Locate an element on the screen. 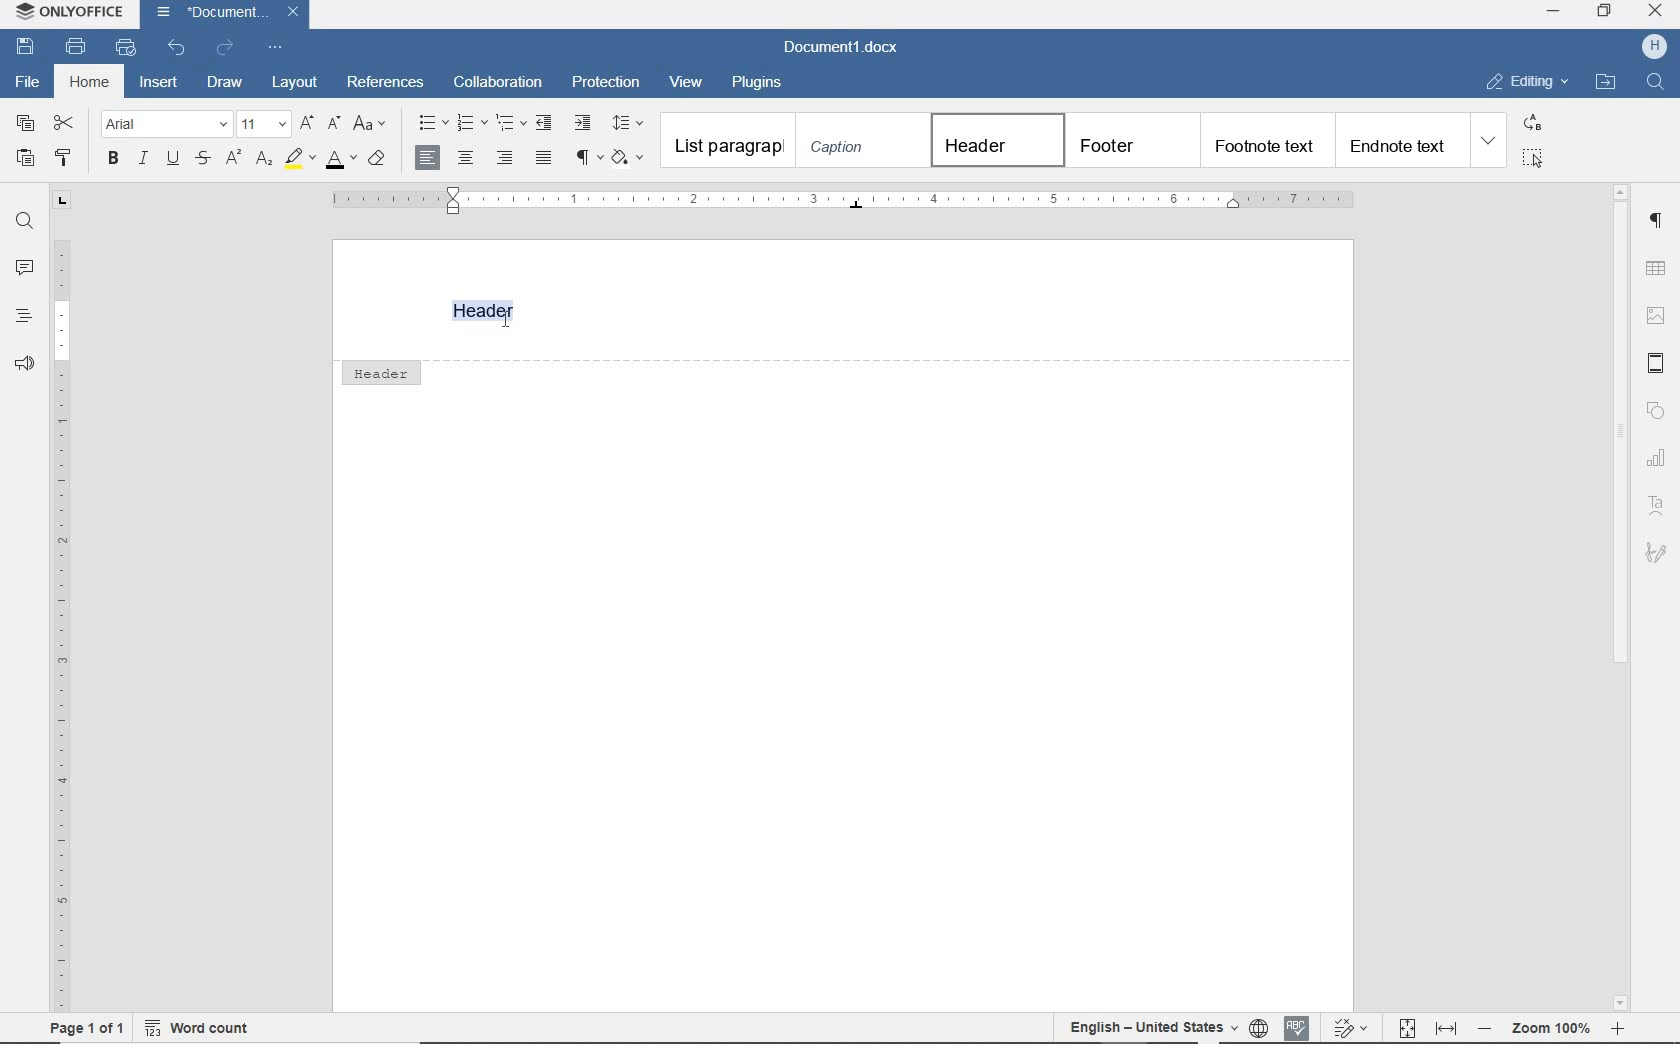 The image size is (1680, 1044). TABLE is located at coordinates (1656, 268).